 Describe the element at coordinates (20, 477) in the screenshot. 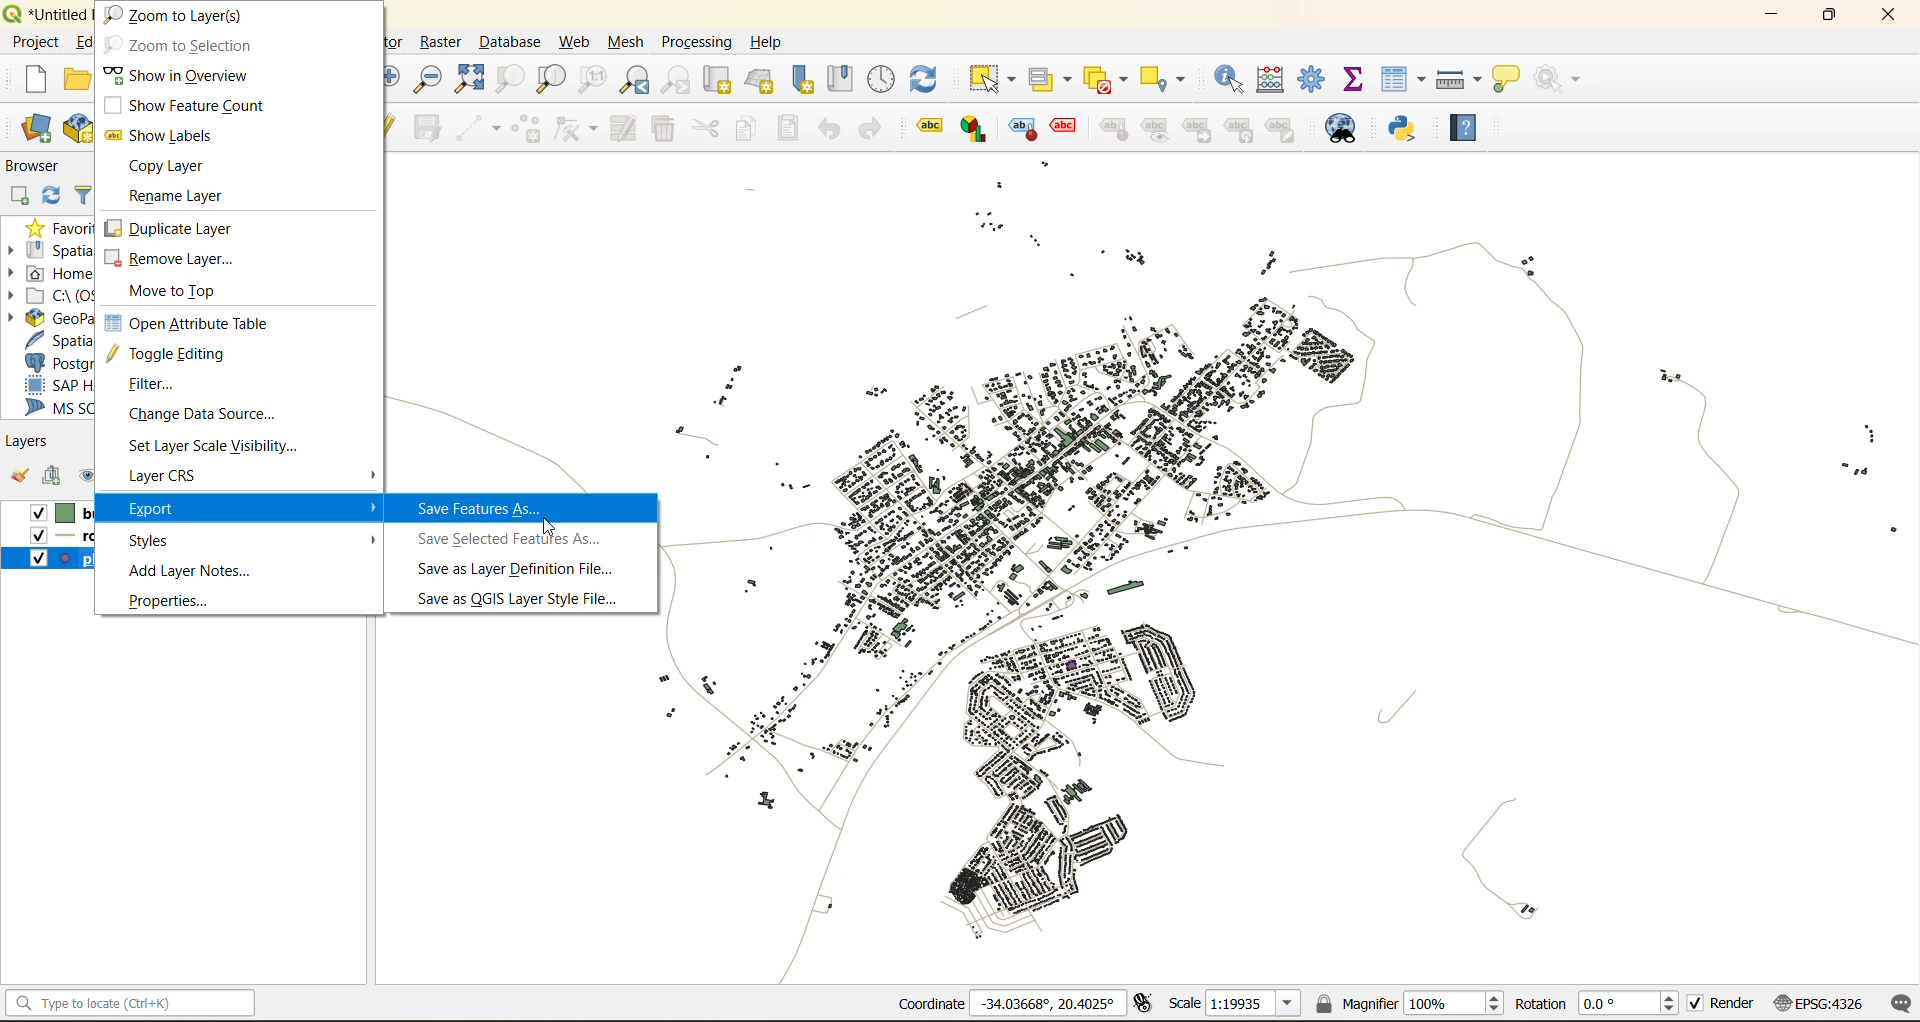

I see `open` at that location.